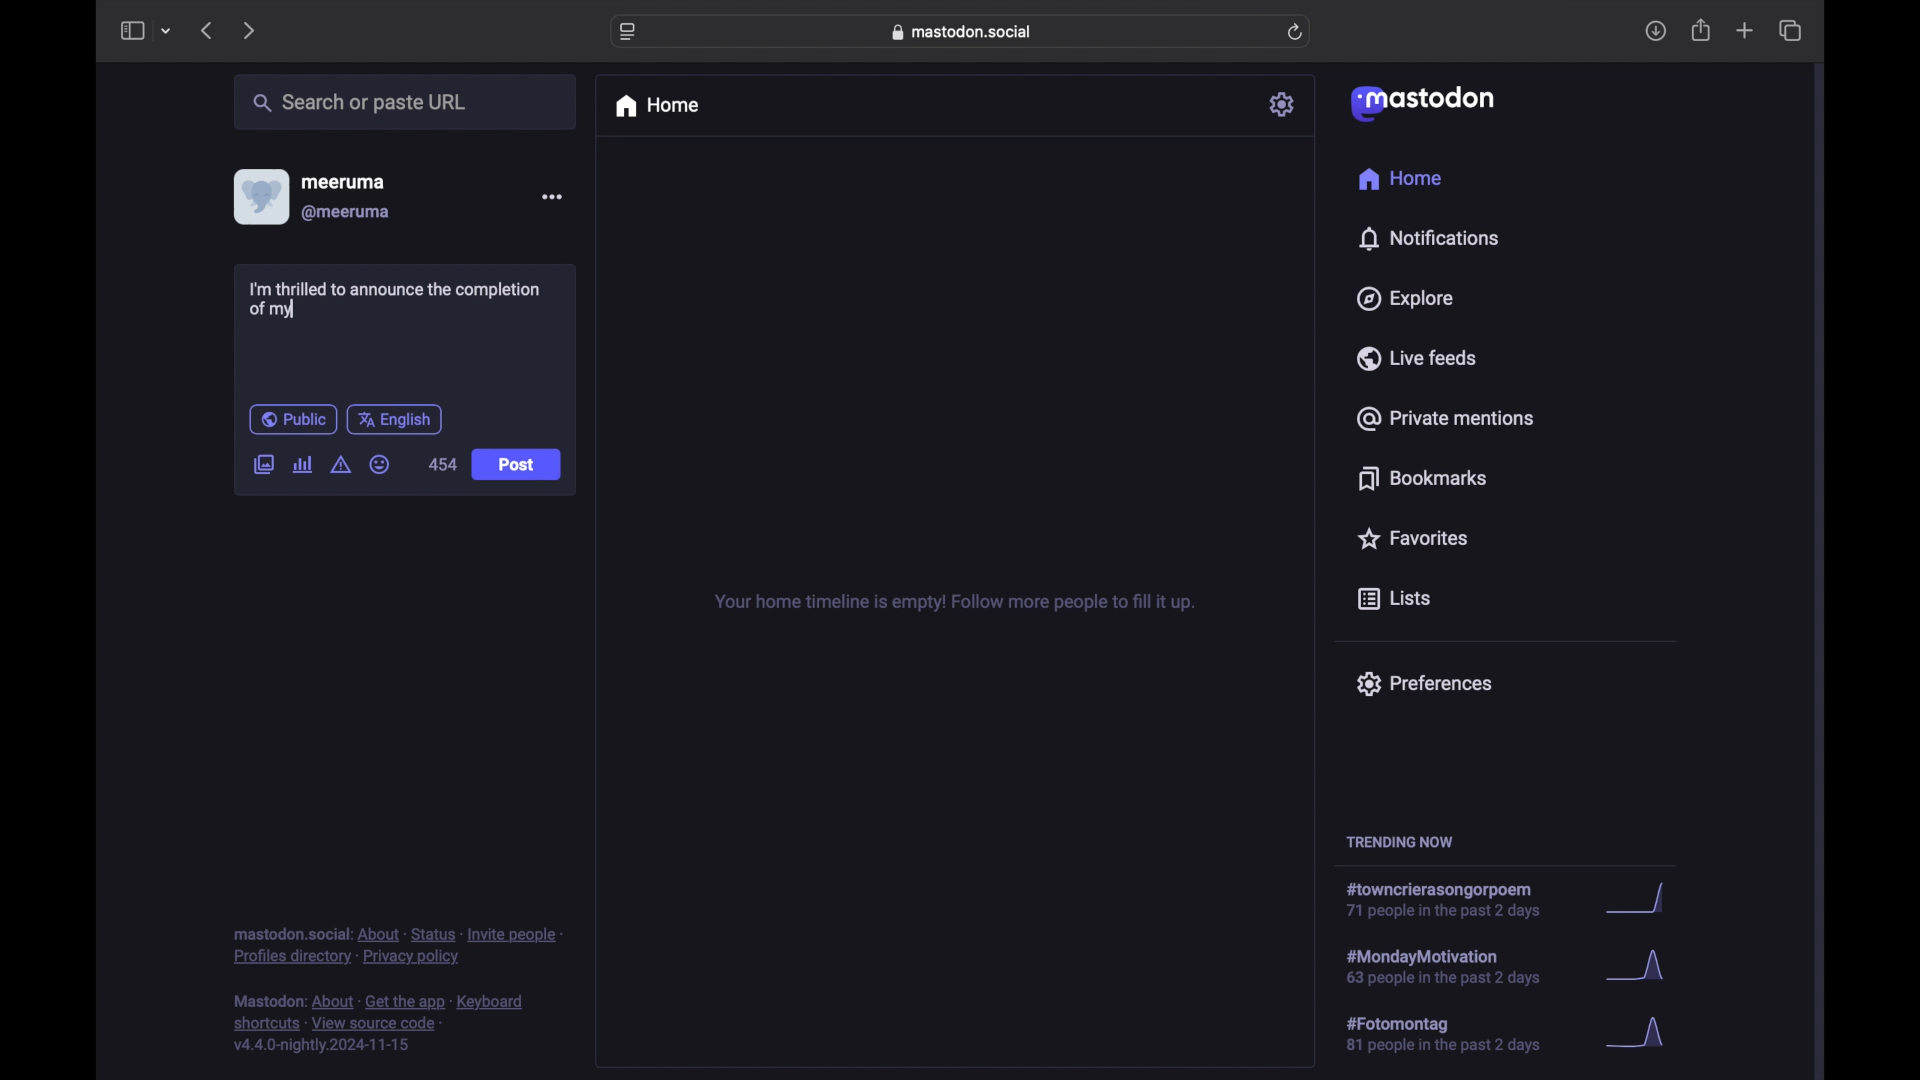  Describe the element at coordinates (1462, 965) in the screenshot. I see `hashtag  trend` at that location.